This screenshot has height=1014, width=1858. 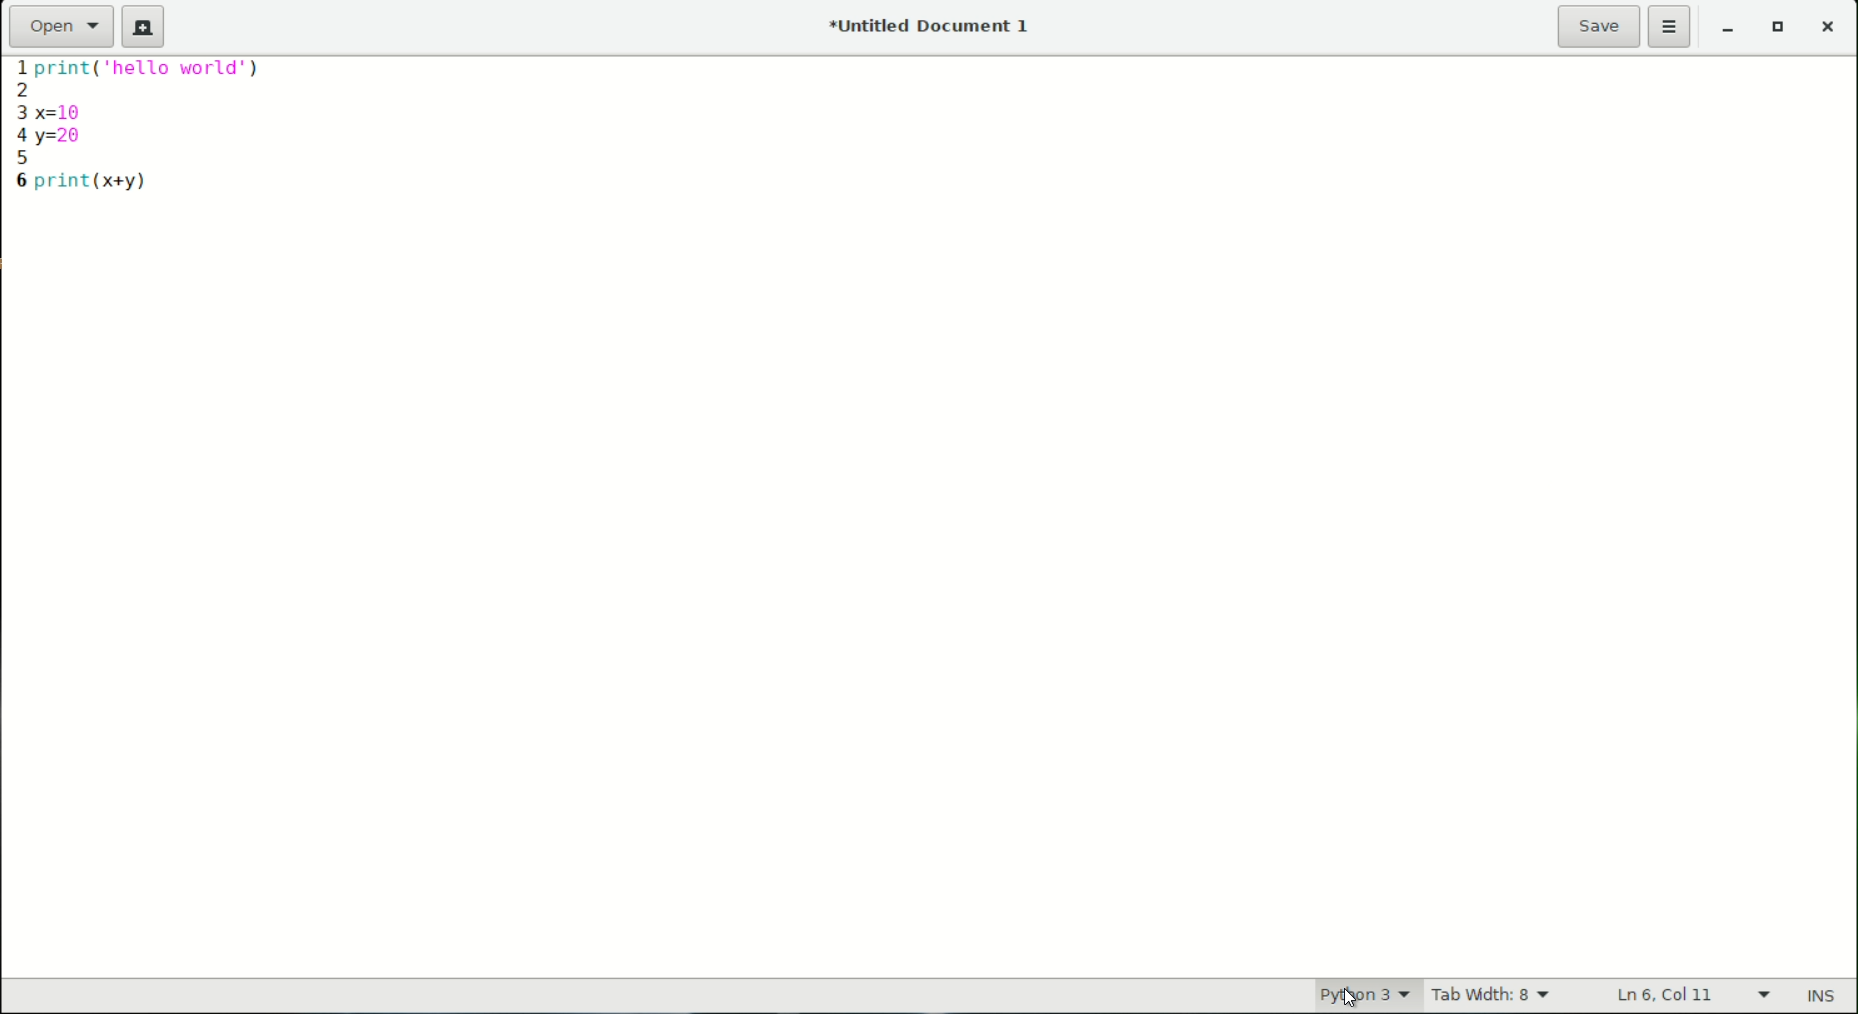 I want to click on new tab, so click(x=143, y=27).